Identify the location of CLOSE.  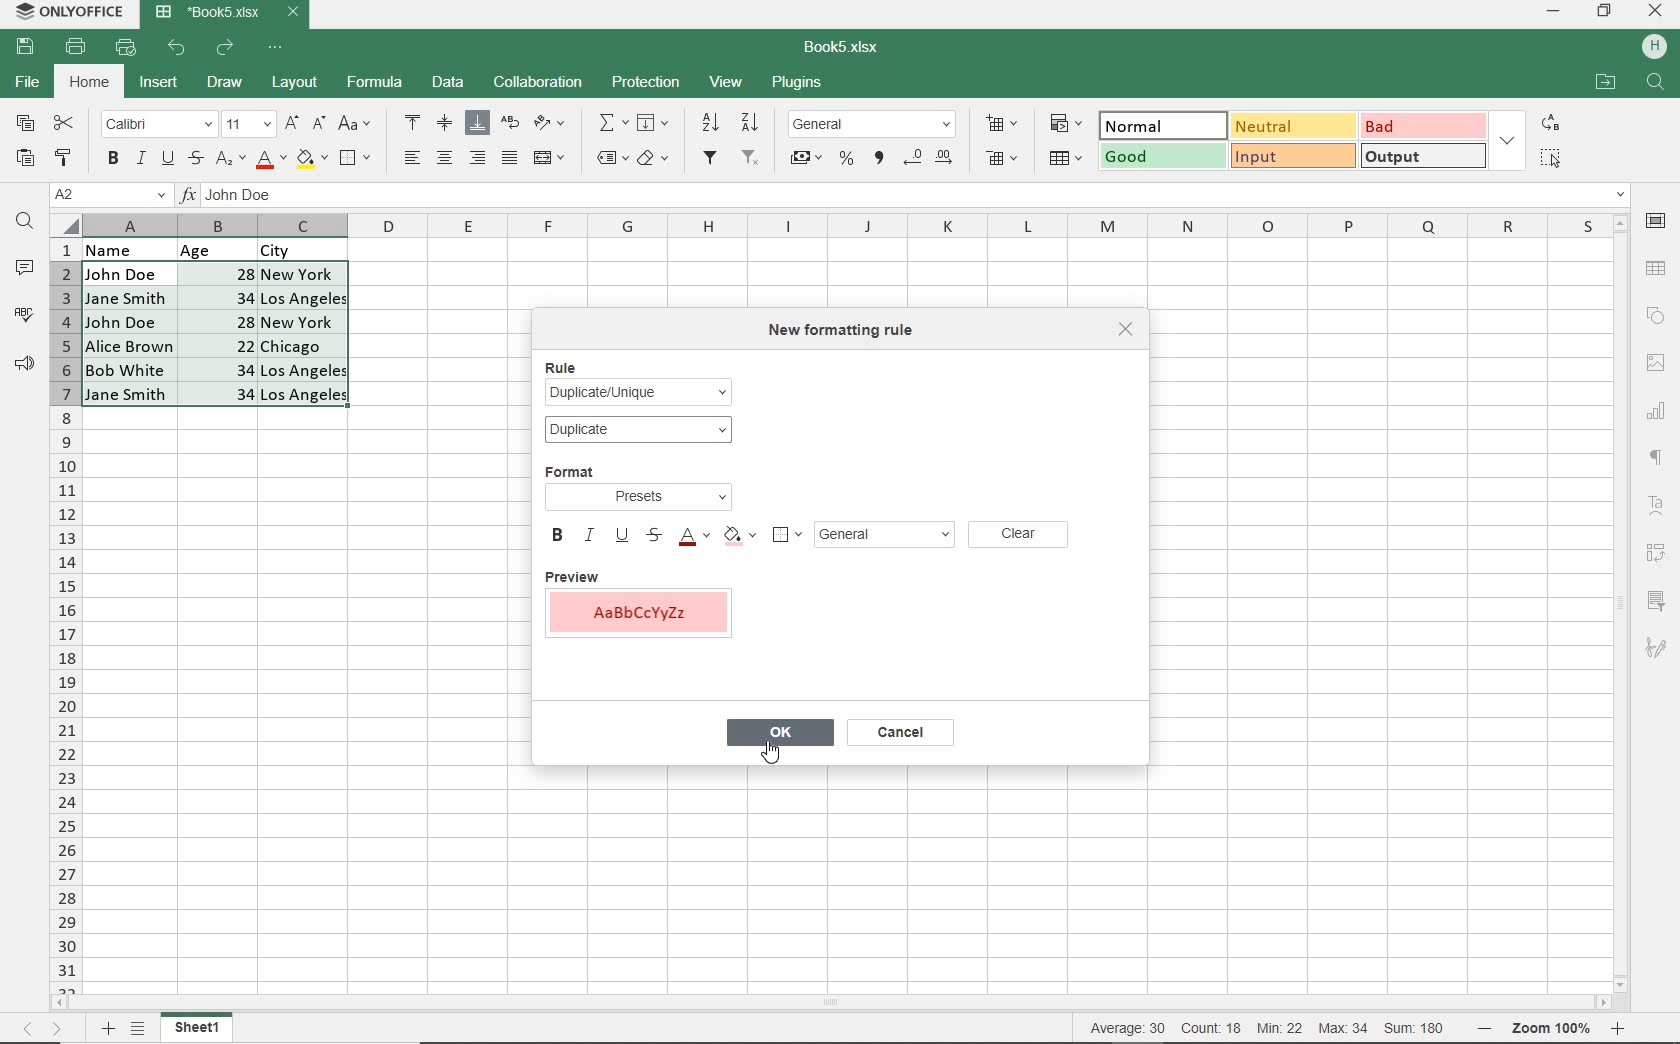
(1126, 332).